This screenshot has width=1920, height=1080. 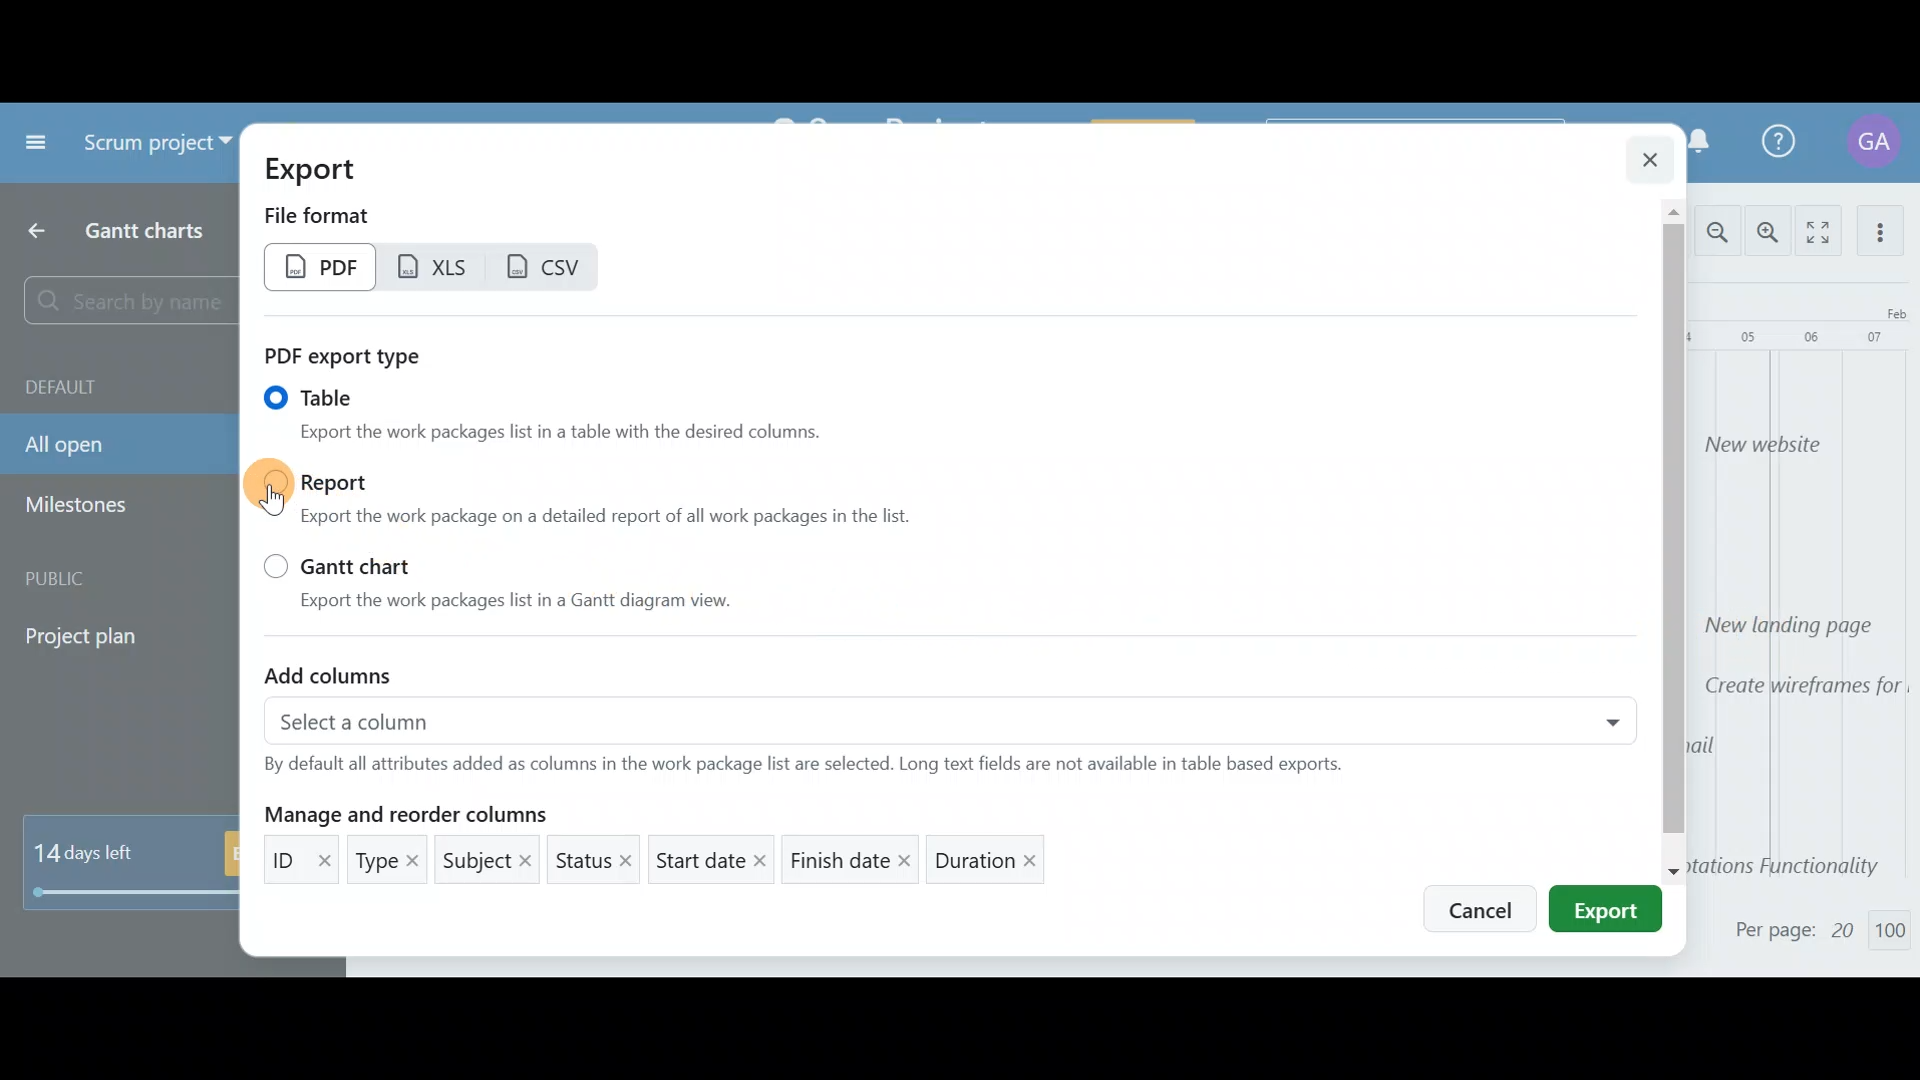 I want to click on Close, so click(x=1644, y=161).